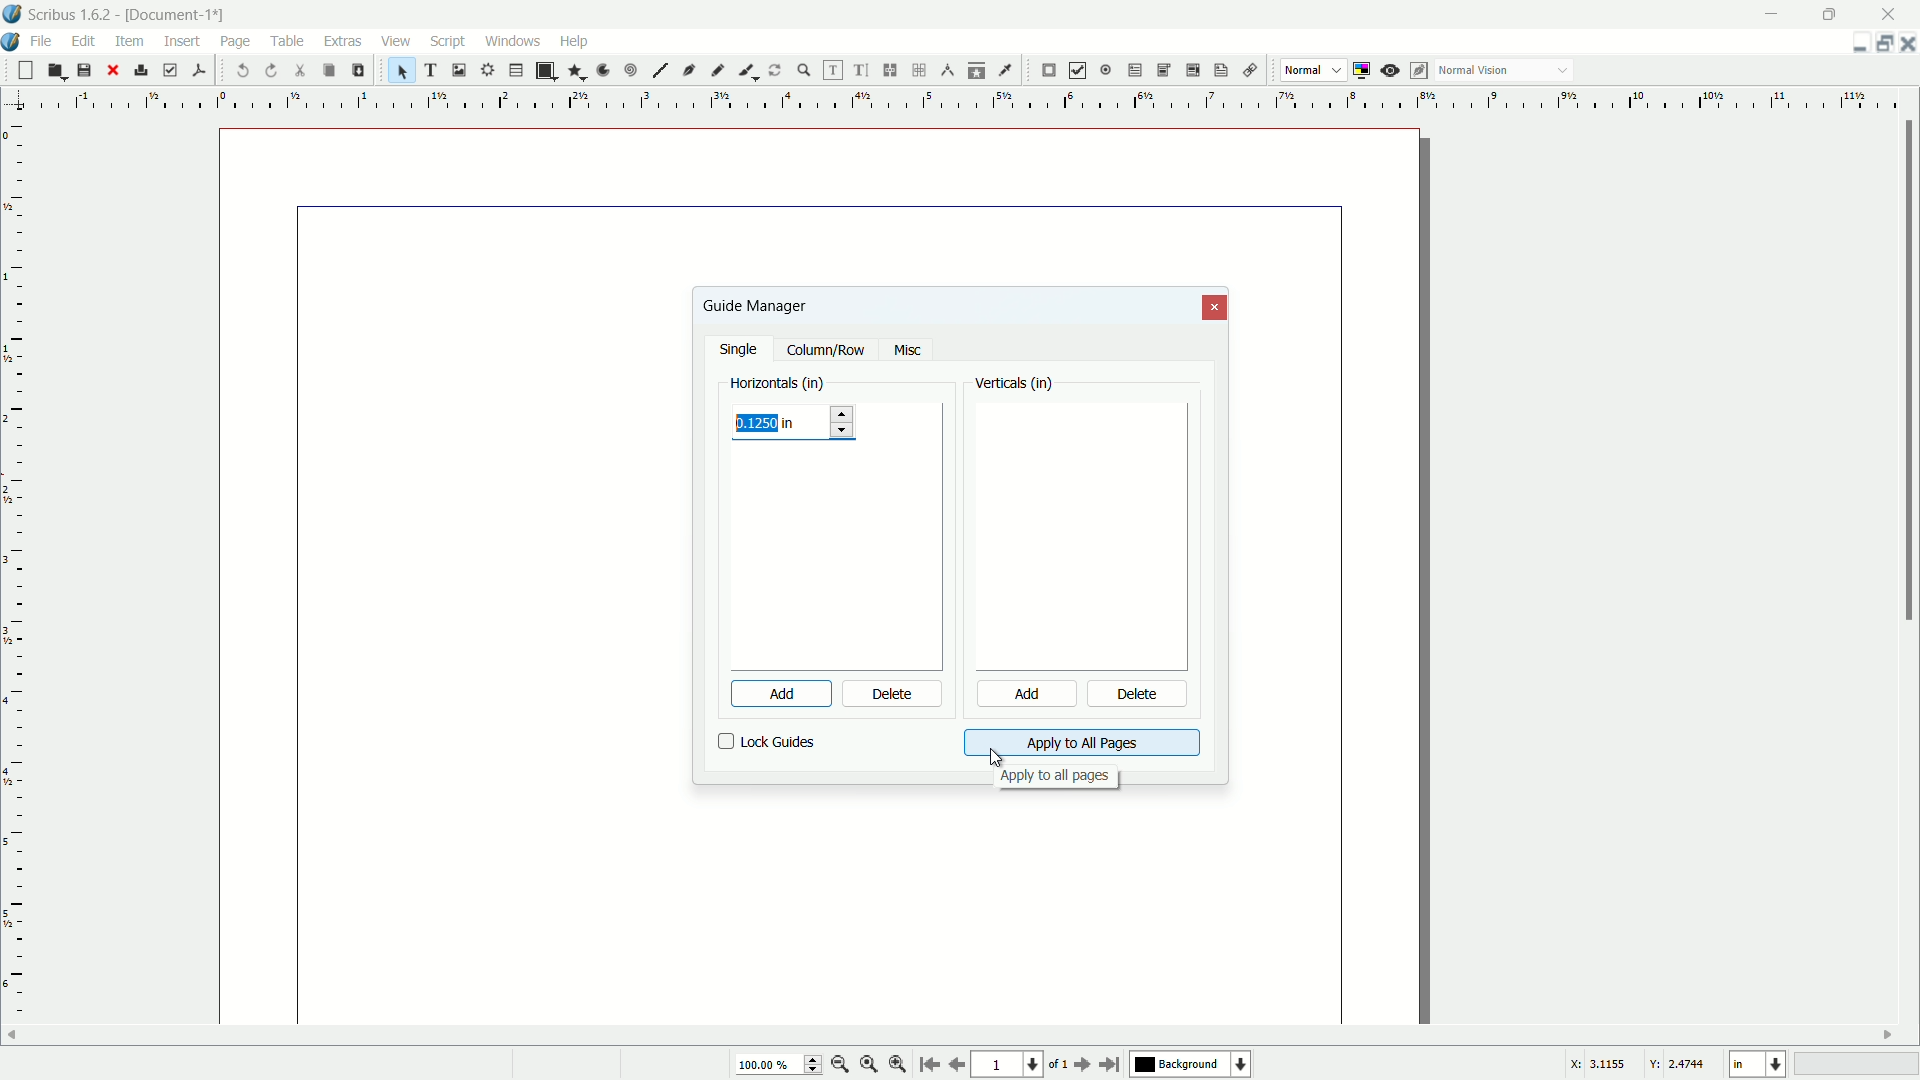  Describe the element at coordinates (576, 72) in the screenshot. I see `polygon` at that location.